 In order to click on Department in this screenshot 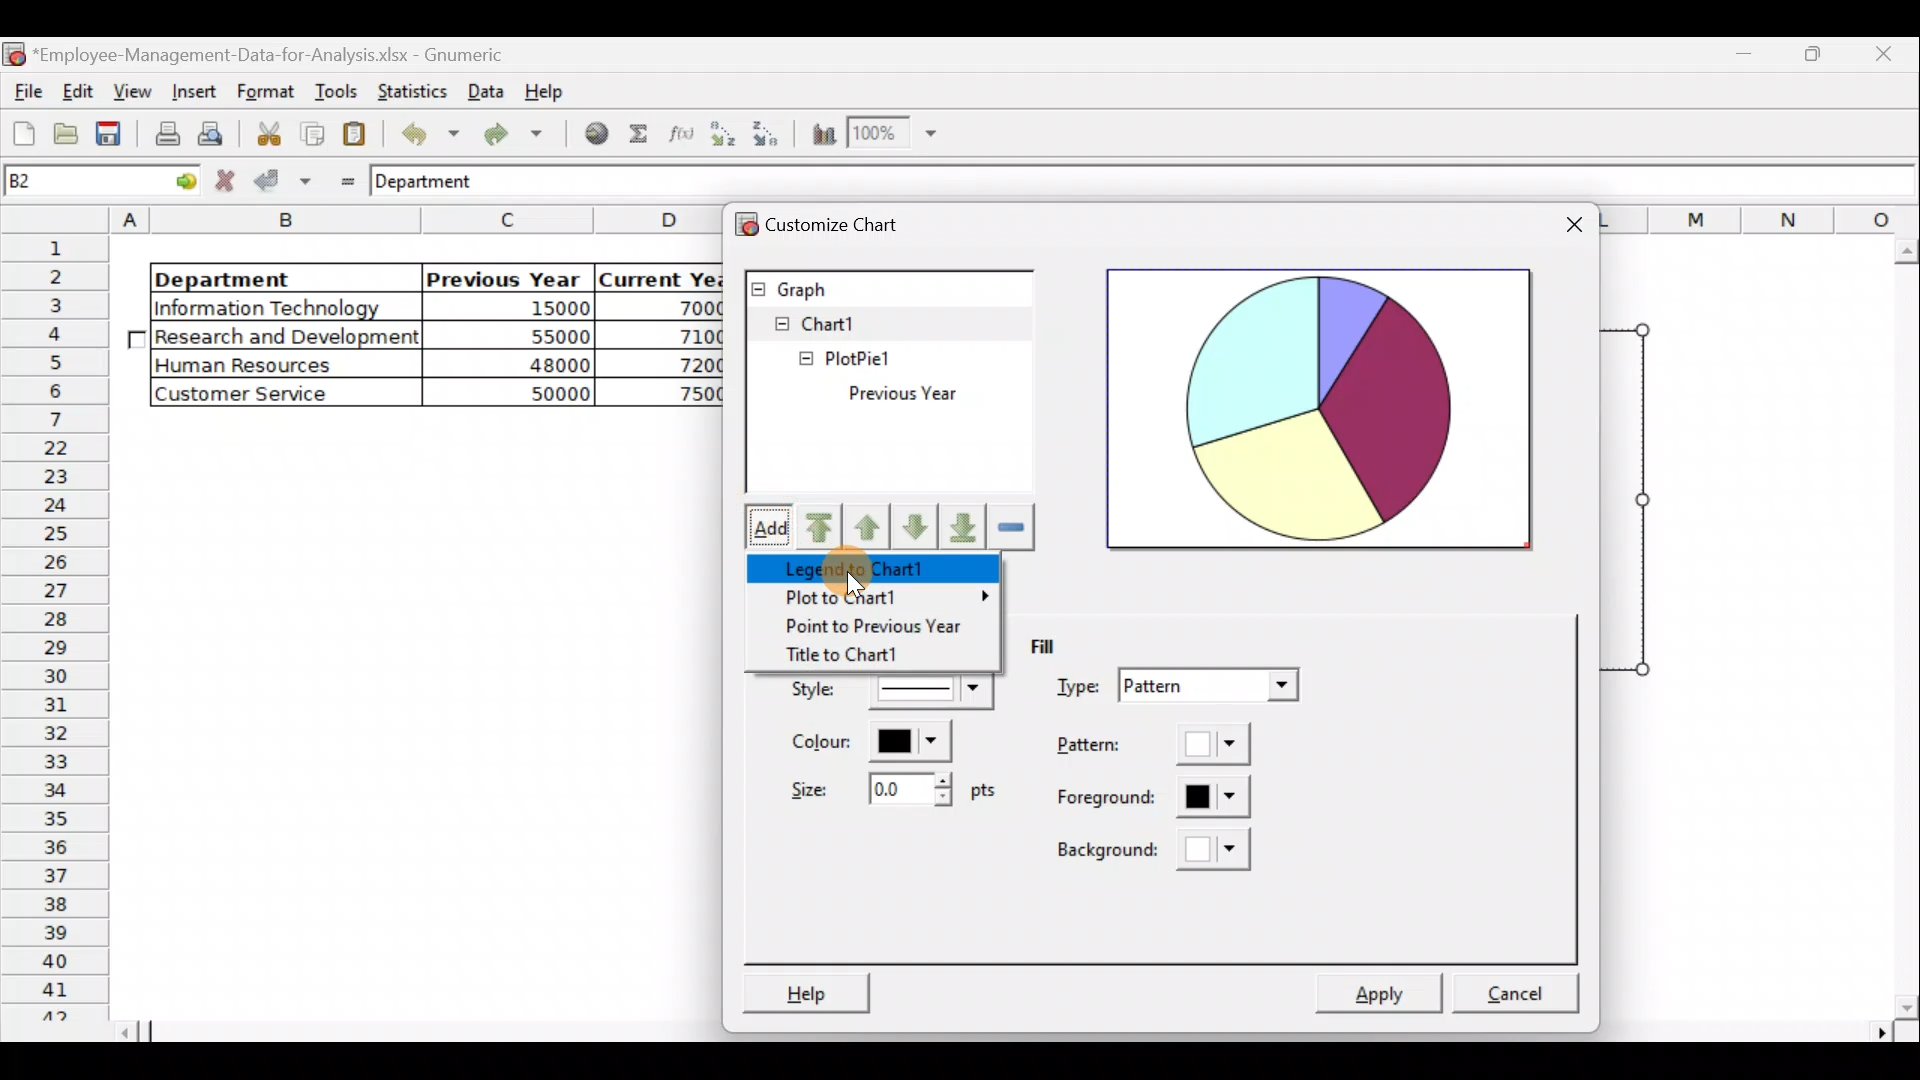, I will do `click(272, 278)`.